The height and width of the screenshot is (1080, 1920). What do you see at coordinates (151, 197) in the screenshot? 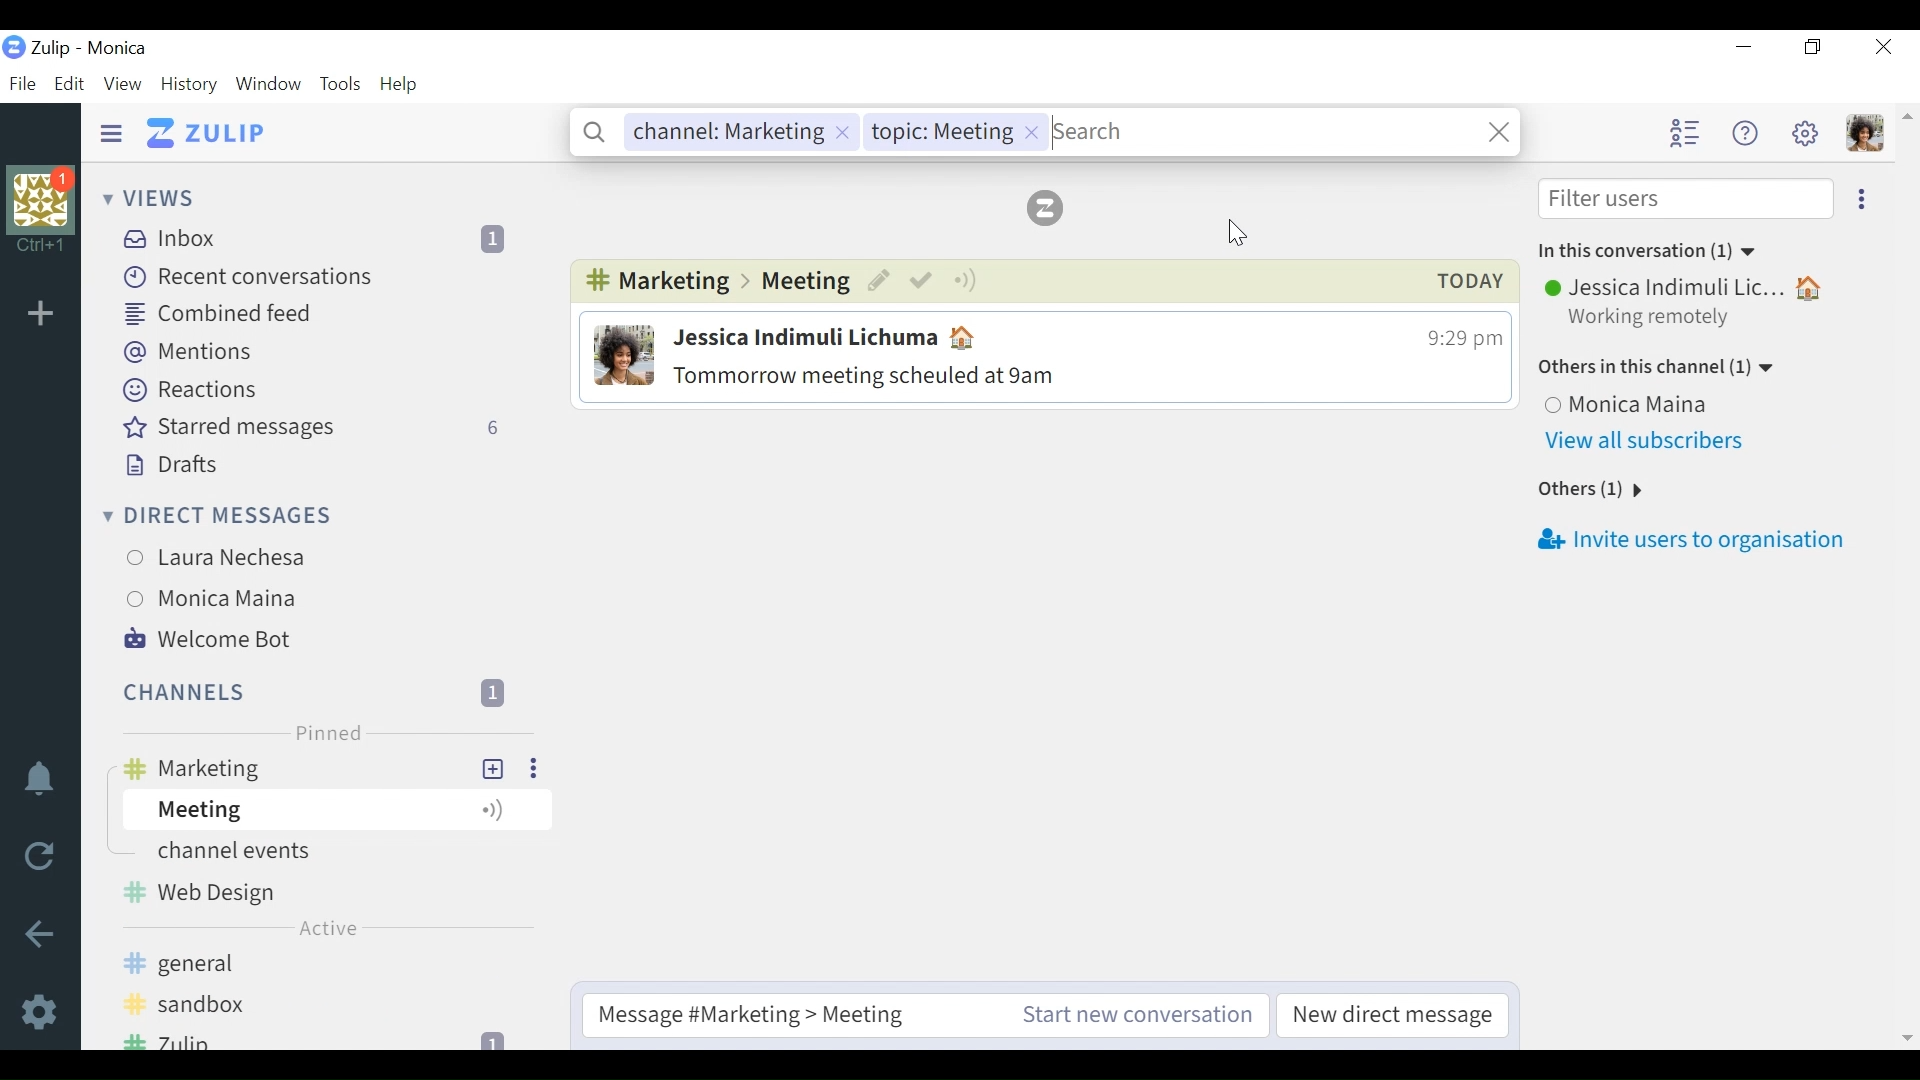
I see `Views` at bounding box center [151, 197].